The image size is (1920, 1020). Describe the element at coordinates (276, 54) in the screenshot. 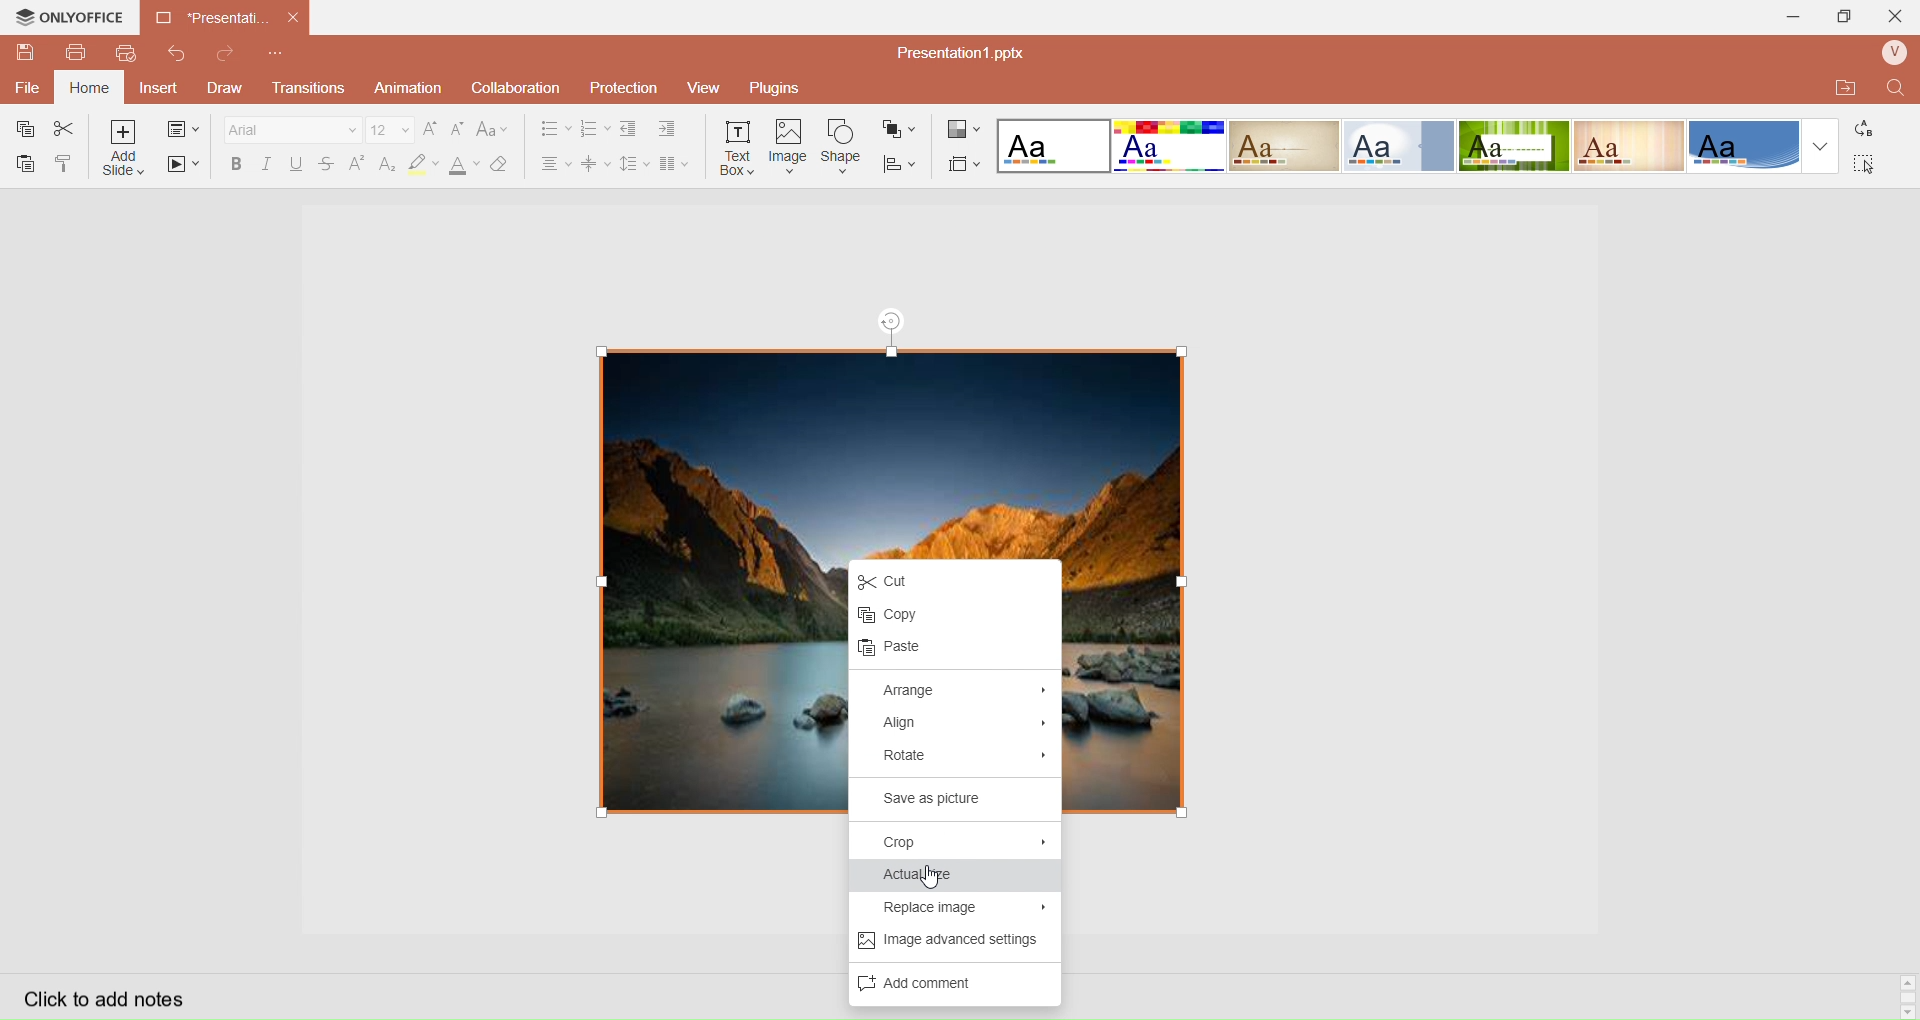

I see `Customize Quick Access Toolbar` at that location.